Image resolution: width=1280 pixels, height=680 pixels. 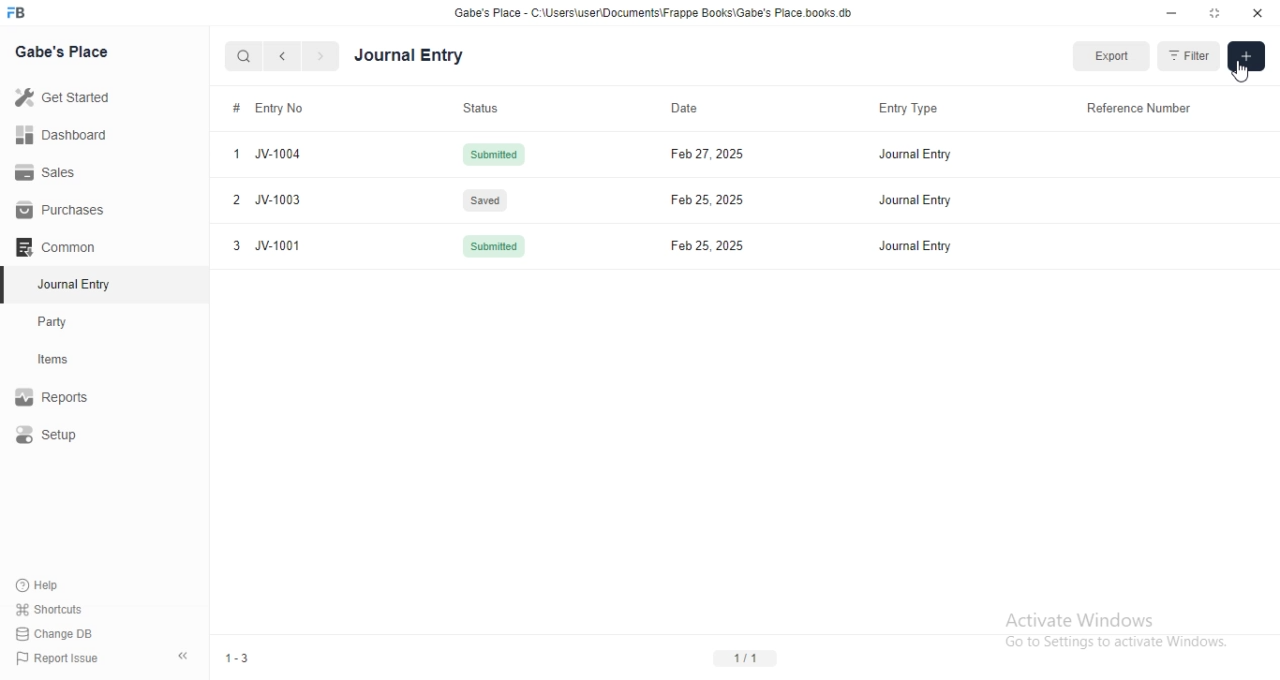 I want to click on Common, so click(x=61, y=247).